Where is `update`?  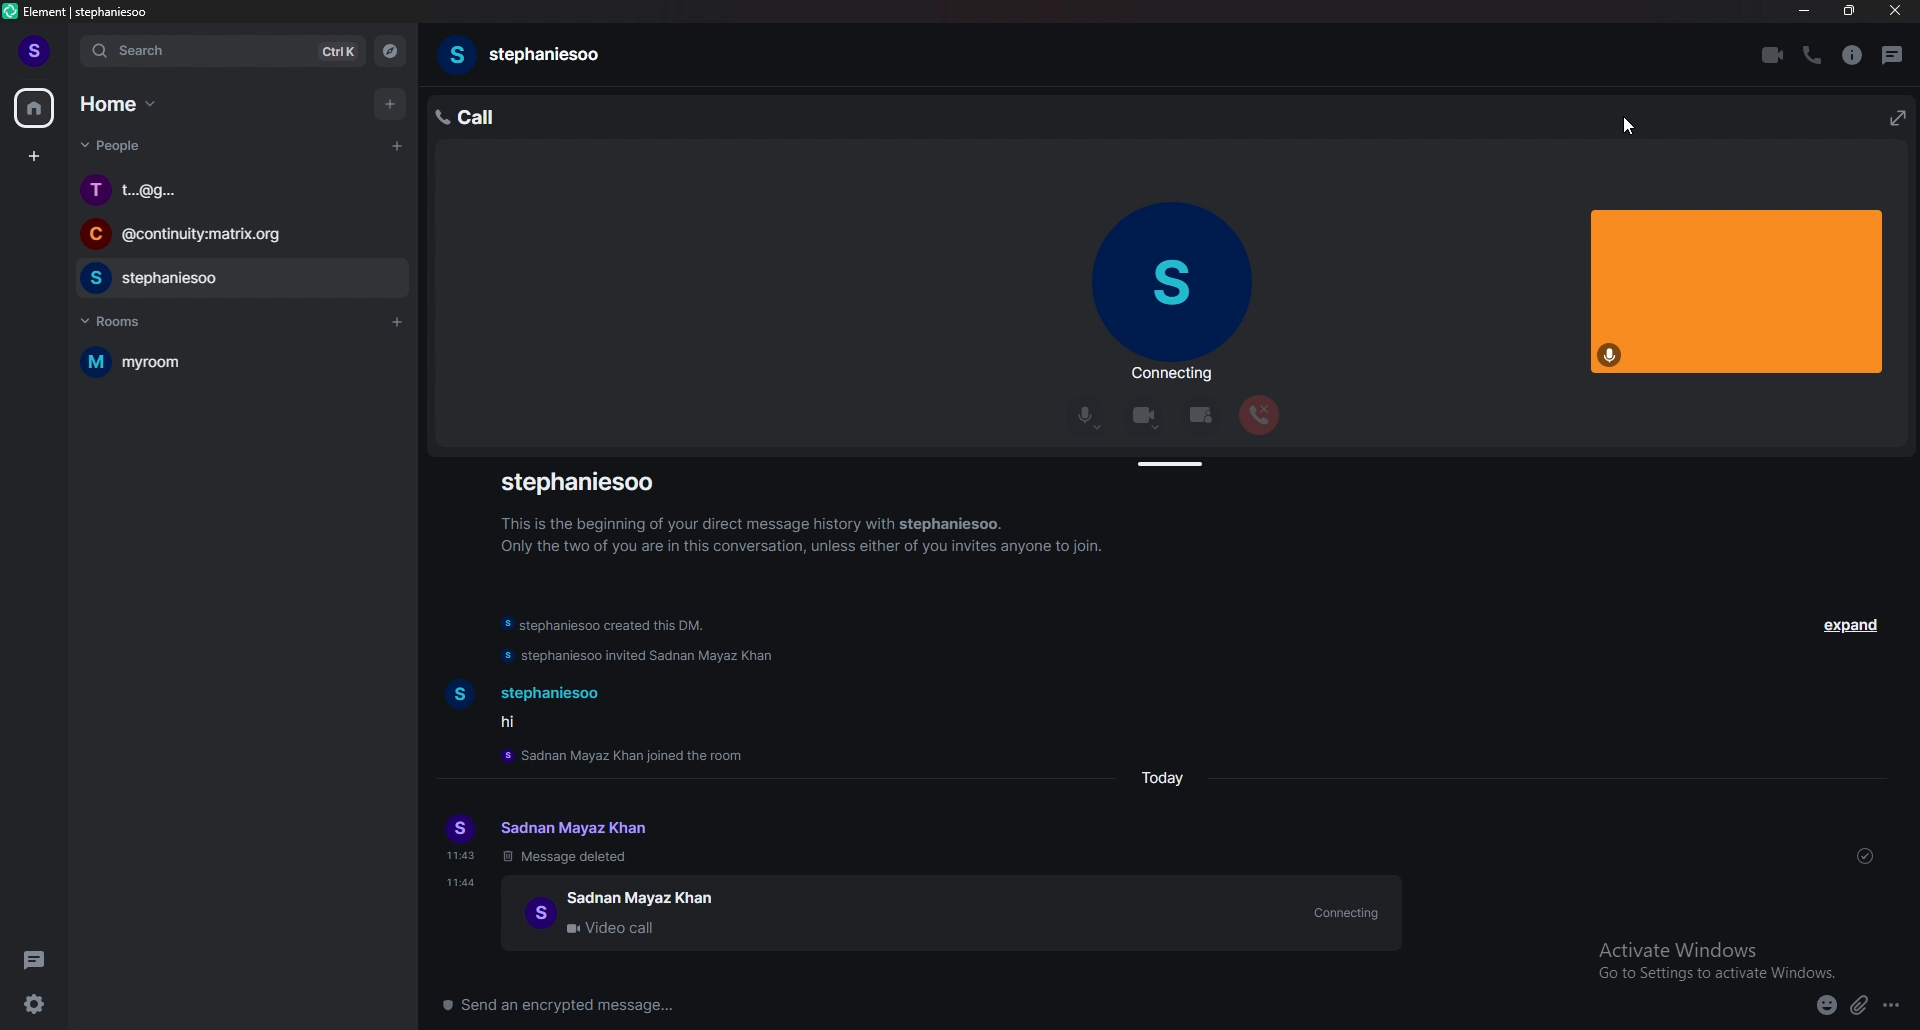
update is located at coordinates (642, 660).